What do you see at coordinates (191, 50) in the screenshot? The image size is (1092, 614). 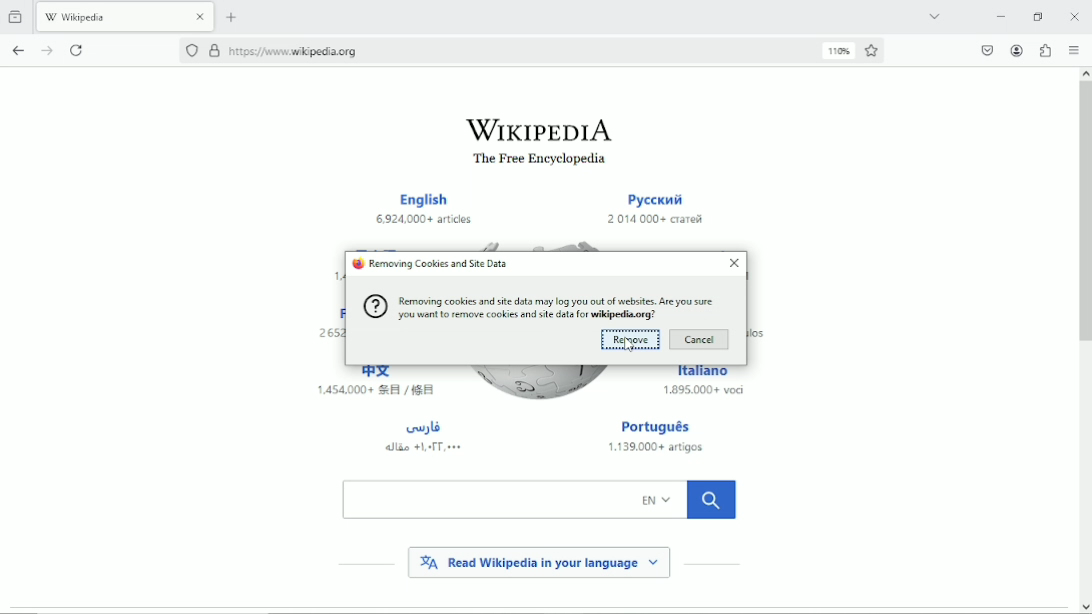 I see `no trackers known to firefox were detected on this page` at bounding box center [191, 50].